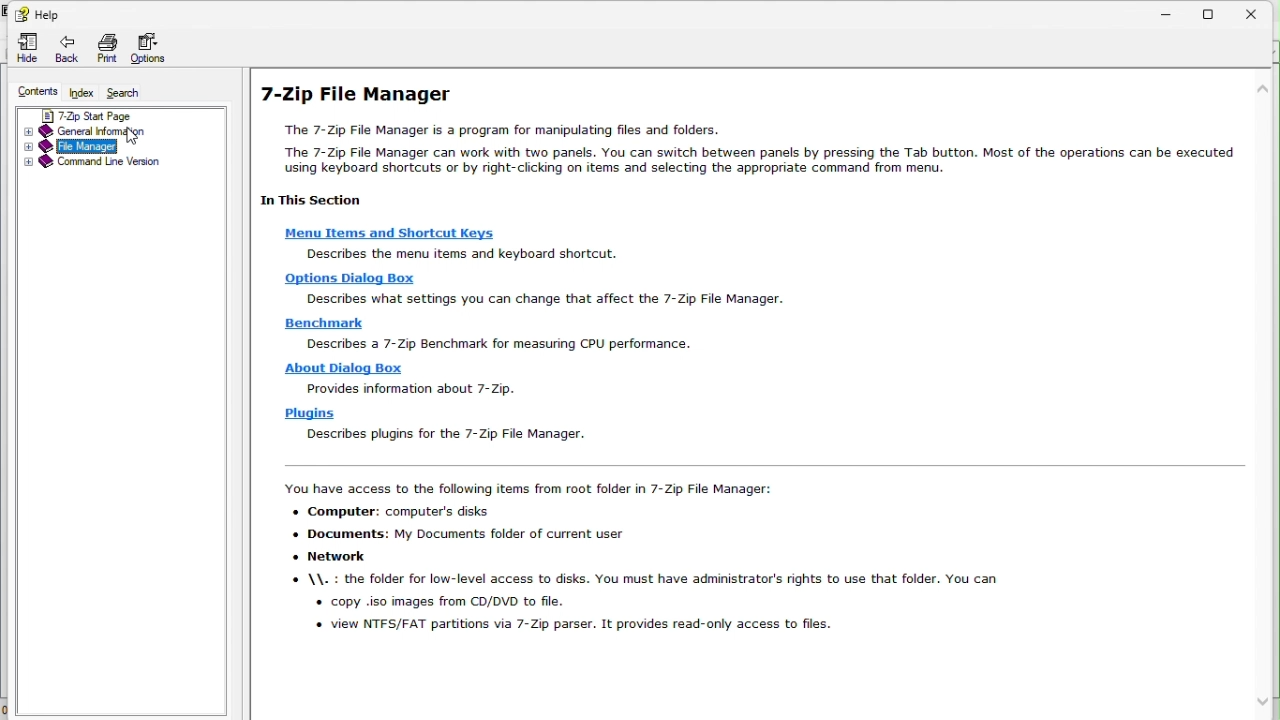  Describe the element at coordinates (1221, 12) in the screenshot. I see `restore` at that location.